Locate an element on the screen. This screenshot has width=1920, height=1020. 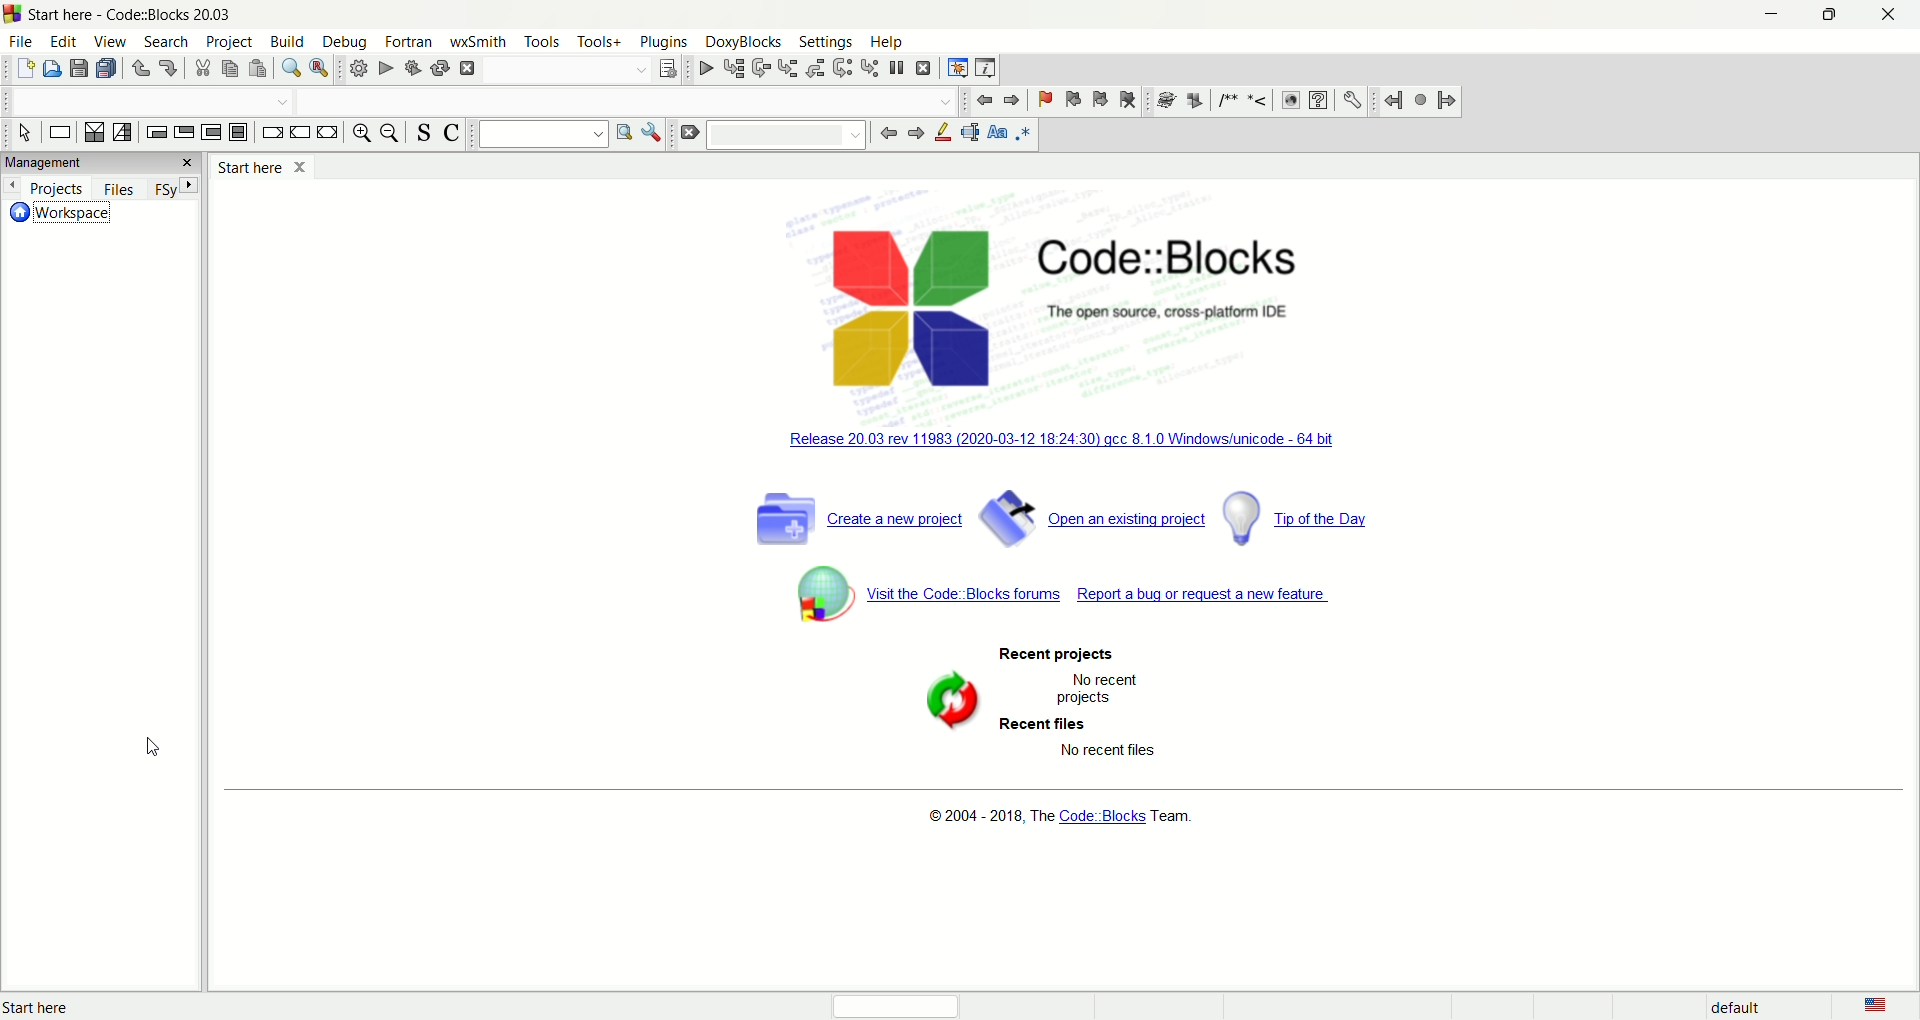
jump forward is located at coordinates (1015, 99).